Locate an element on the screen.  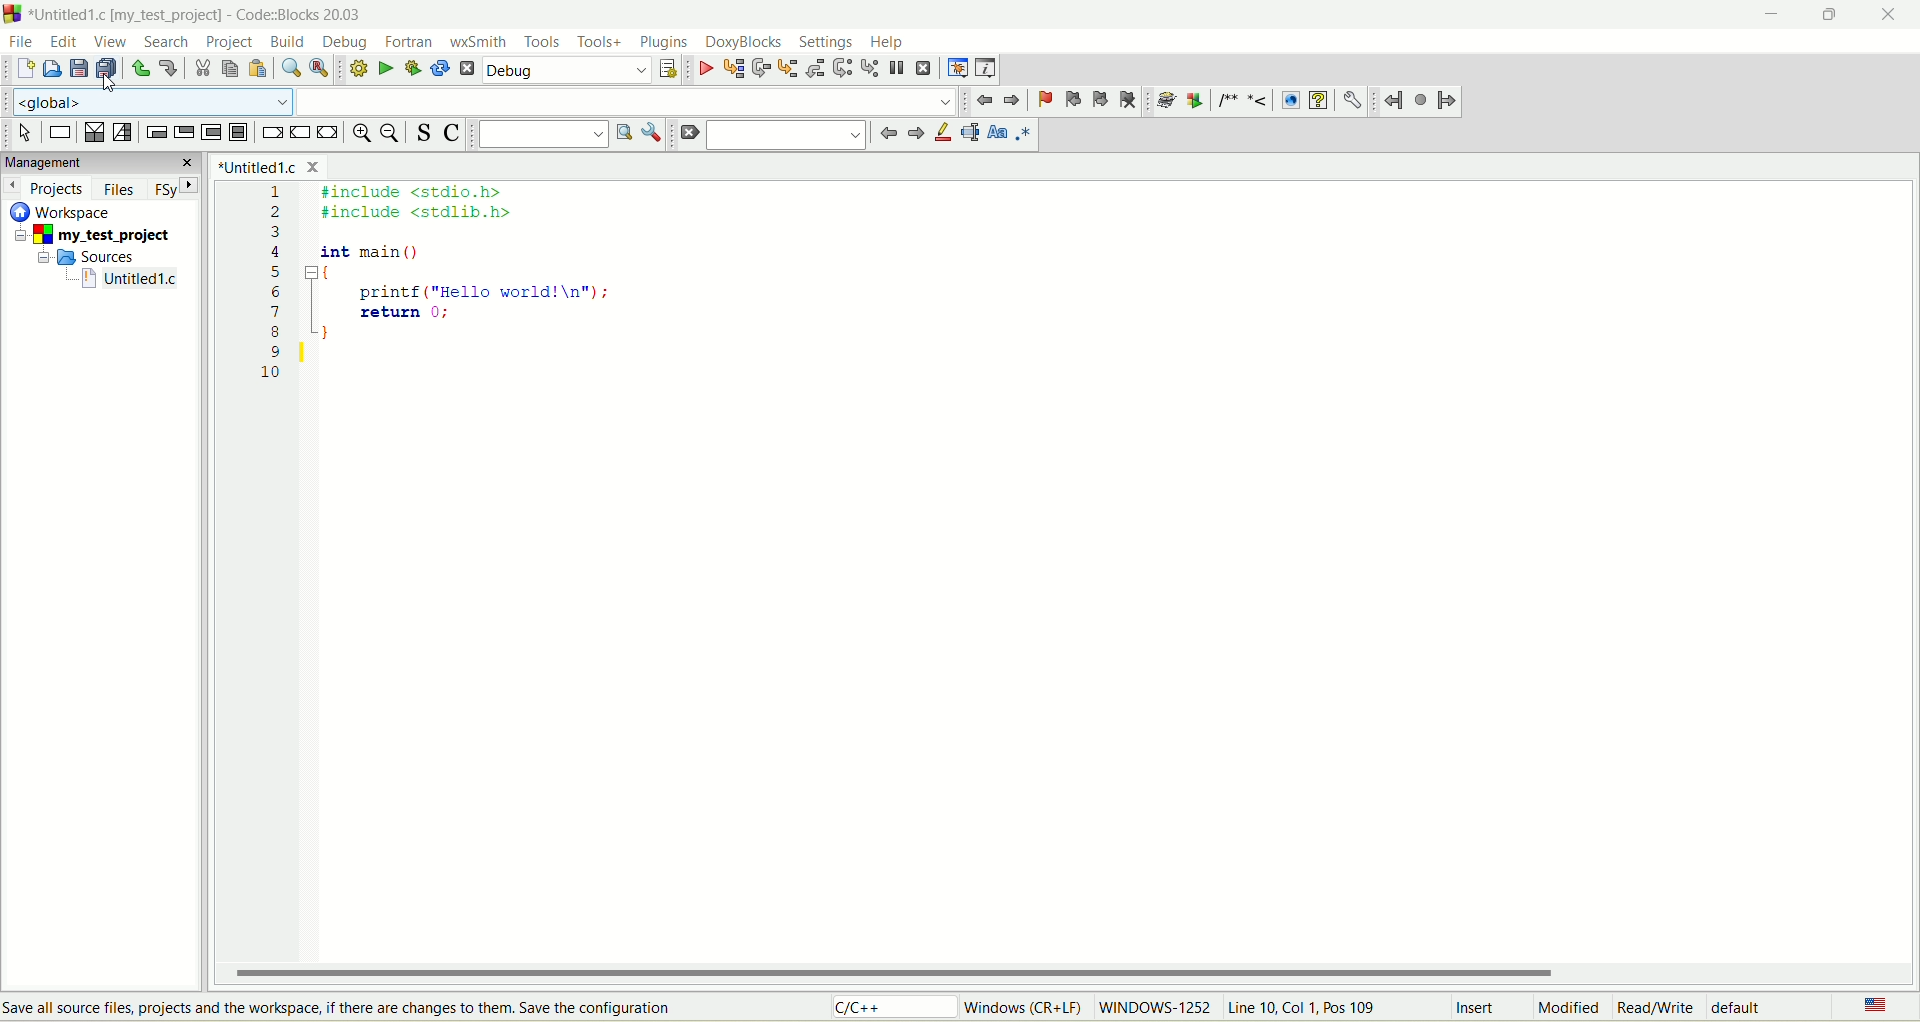
toggle comment is located at coordinates (456, 134).